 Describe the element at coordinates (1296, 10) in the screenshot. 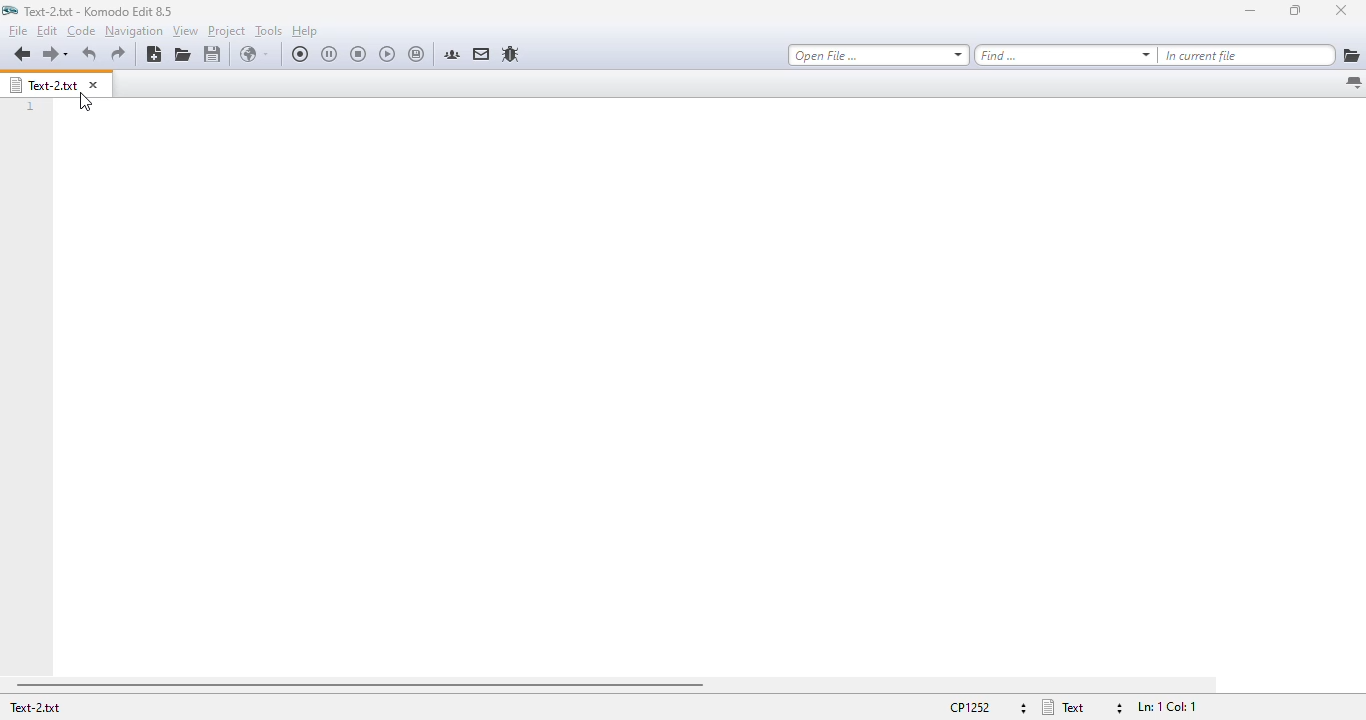

I see `maximize` at that location.